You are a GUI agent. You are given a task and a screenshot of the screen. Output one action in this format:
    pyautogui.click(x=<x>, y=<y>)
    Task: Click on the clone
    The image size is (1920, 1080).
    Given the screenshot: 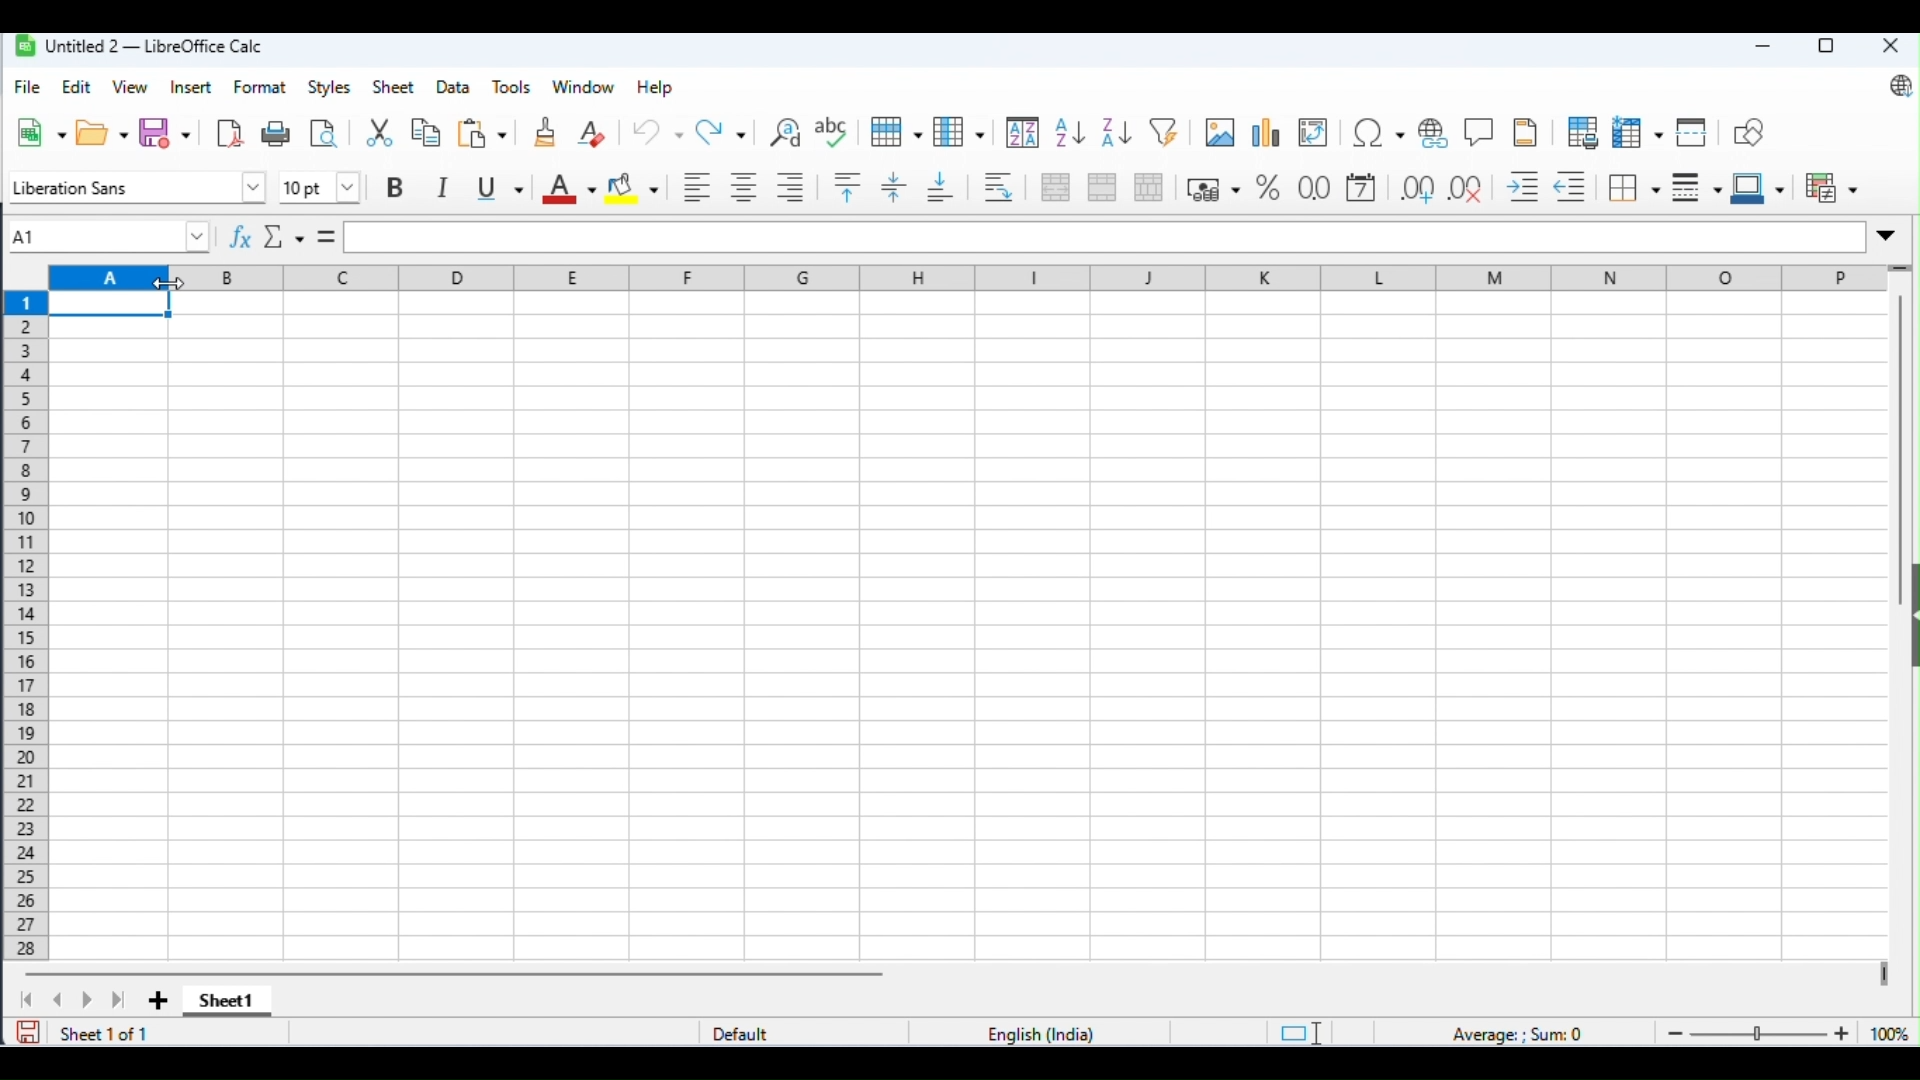 What is the action you would take?
    pyautogui.click(x=546, y=131)
    